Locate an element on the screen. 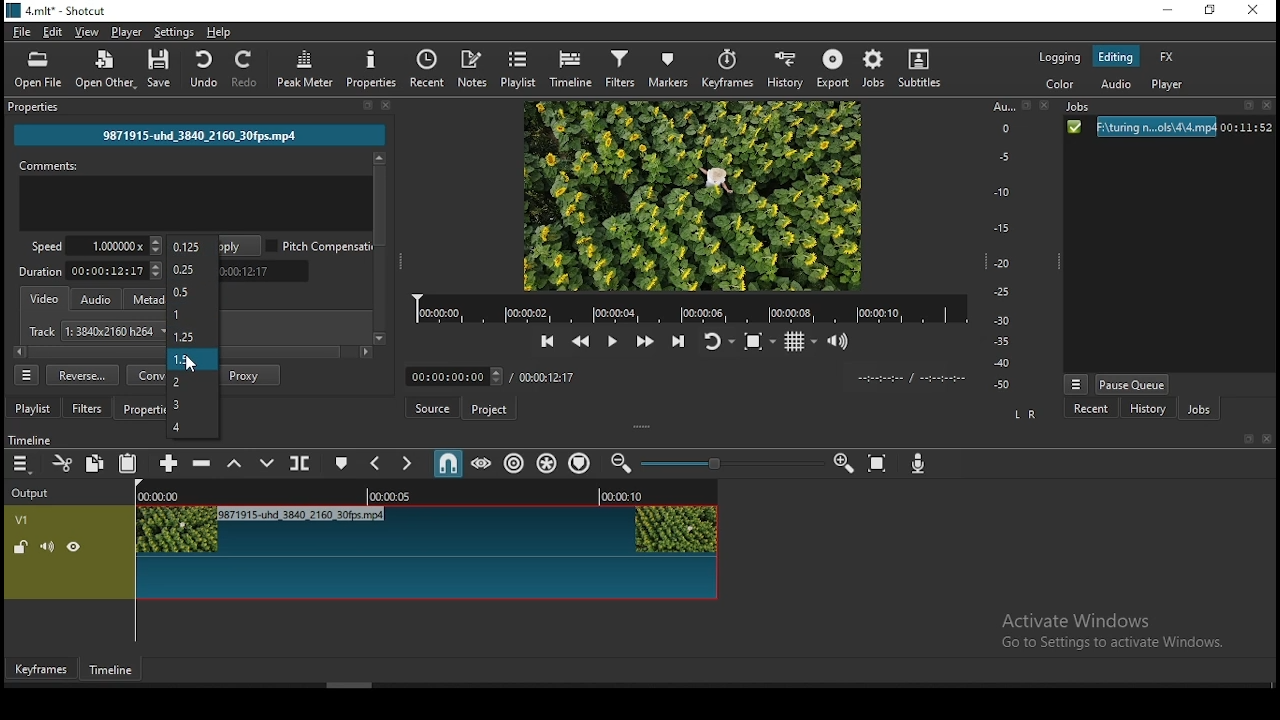 Image resolution: width=1280 pixels, height=720 pixels. close is located at coordinates (387, 105).